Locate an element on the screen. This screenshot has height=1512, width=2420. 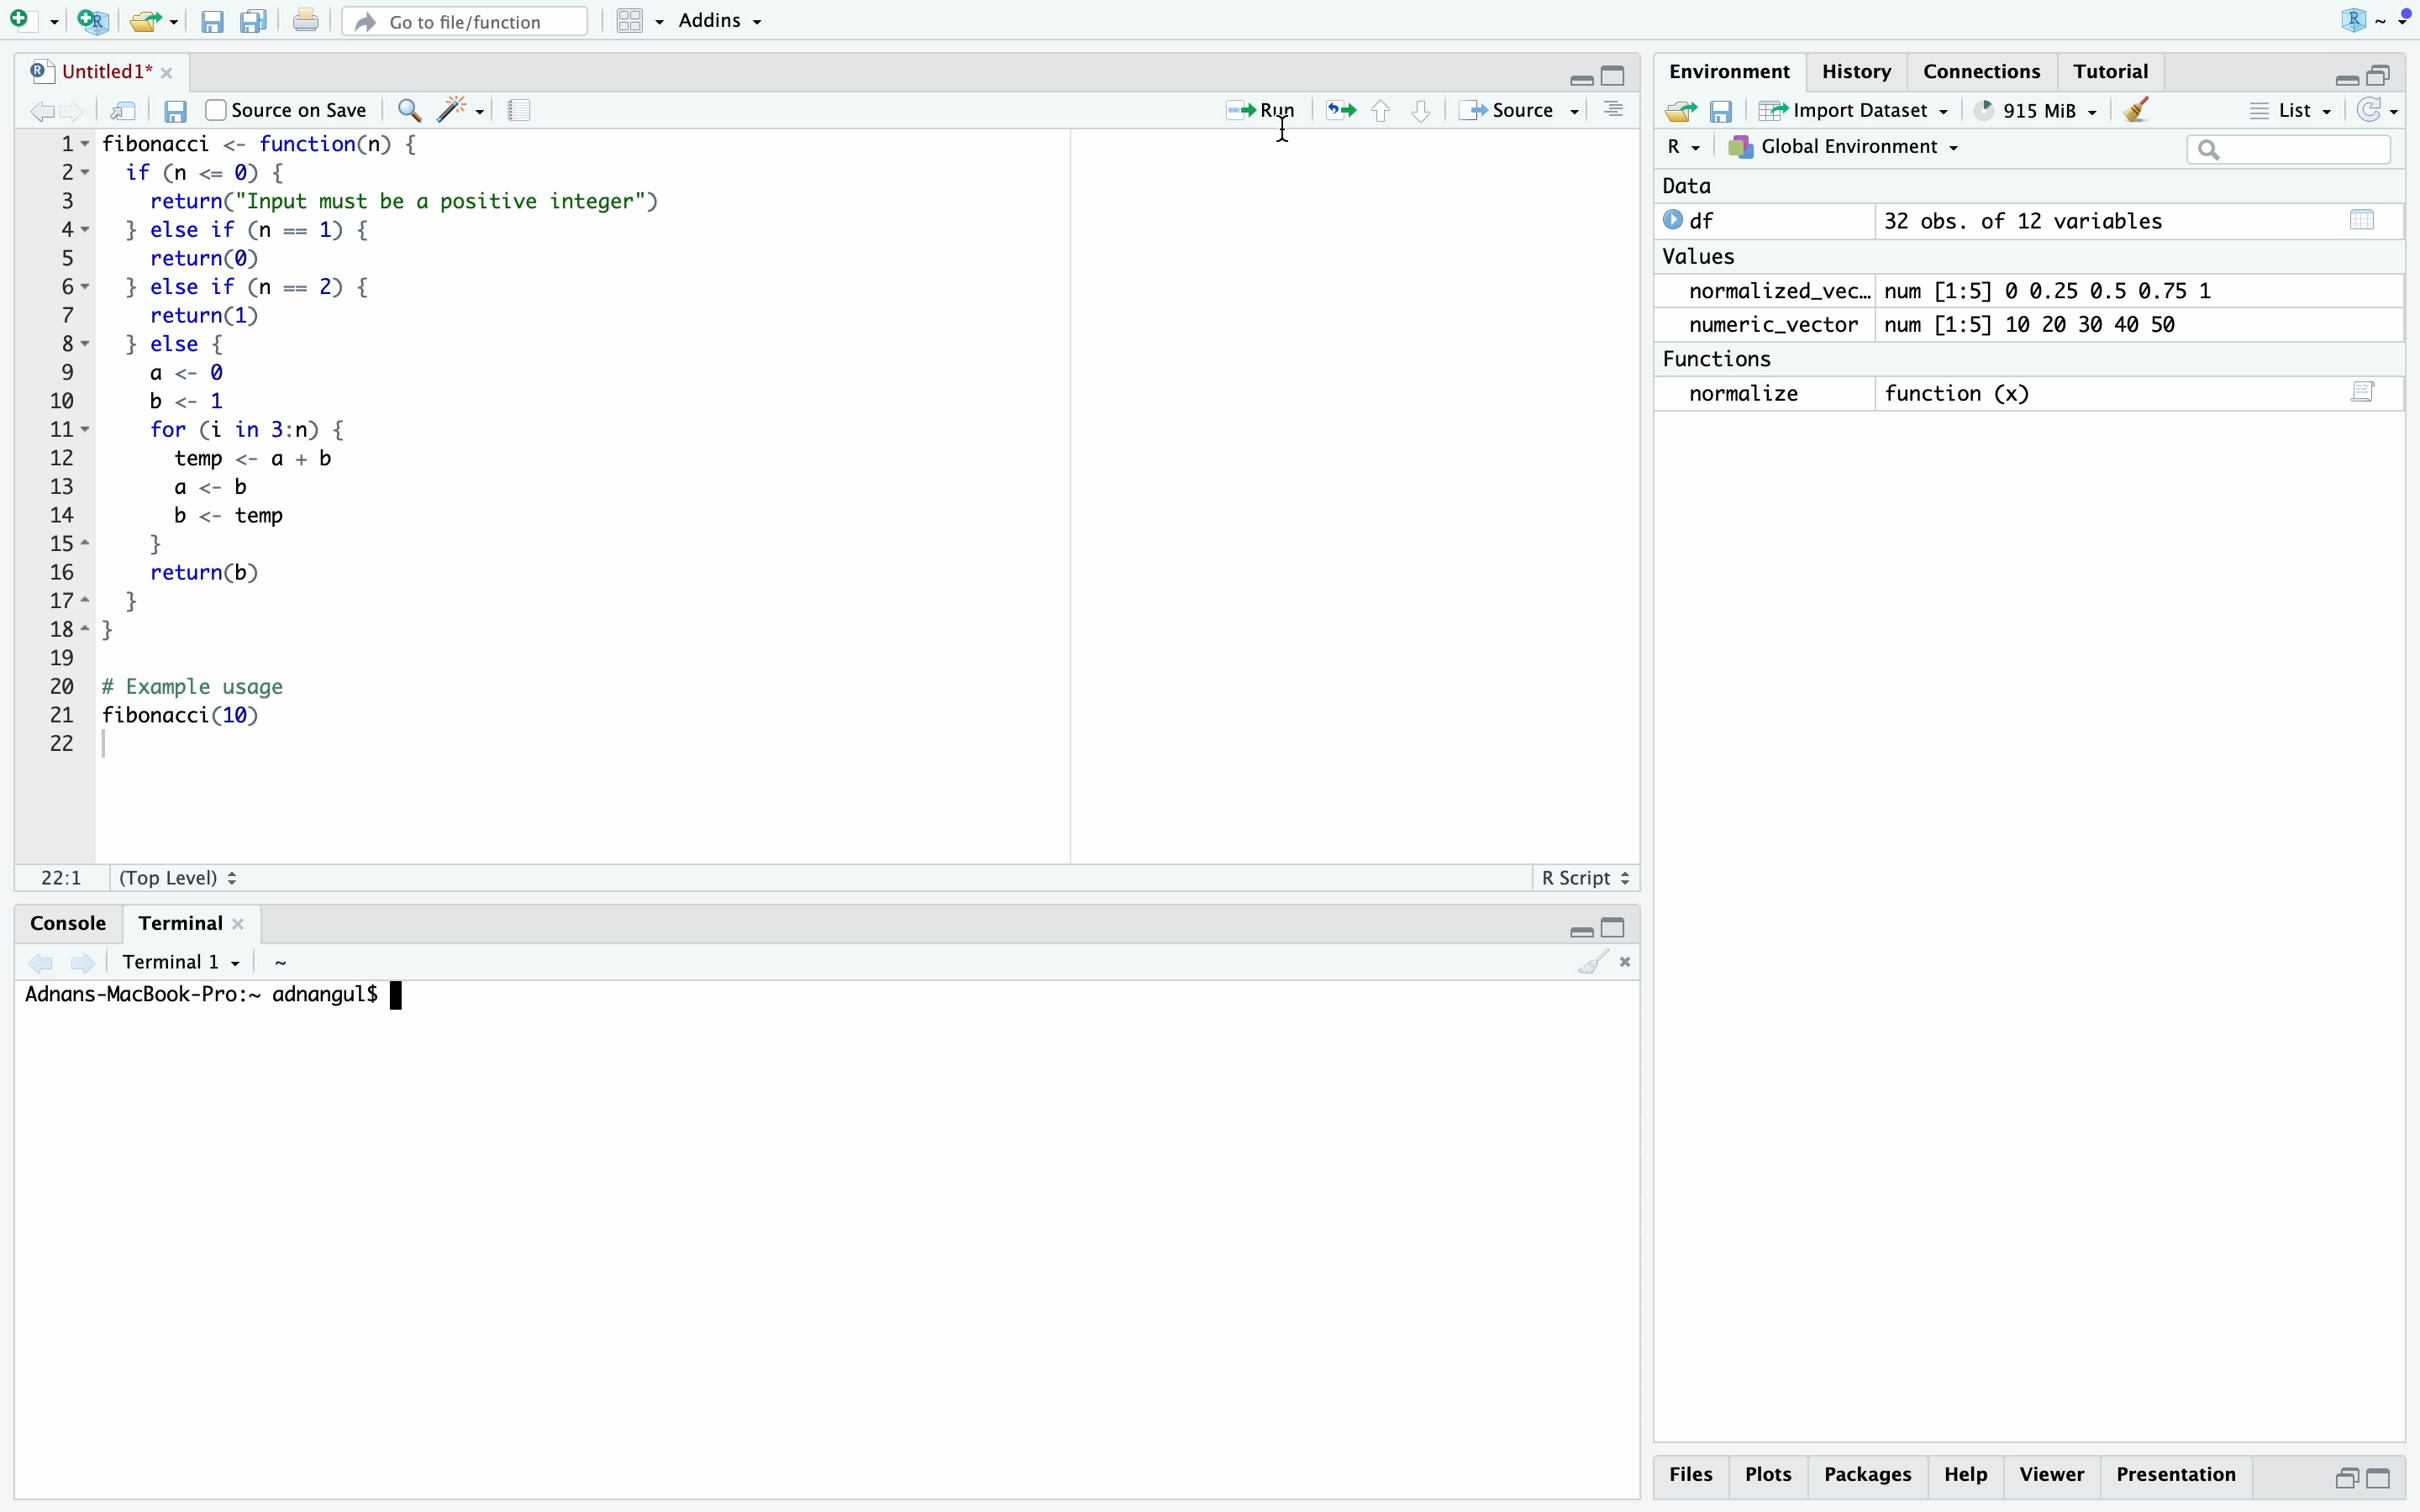
run the current line or selection is located at coordinates (1267, 108).